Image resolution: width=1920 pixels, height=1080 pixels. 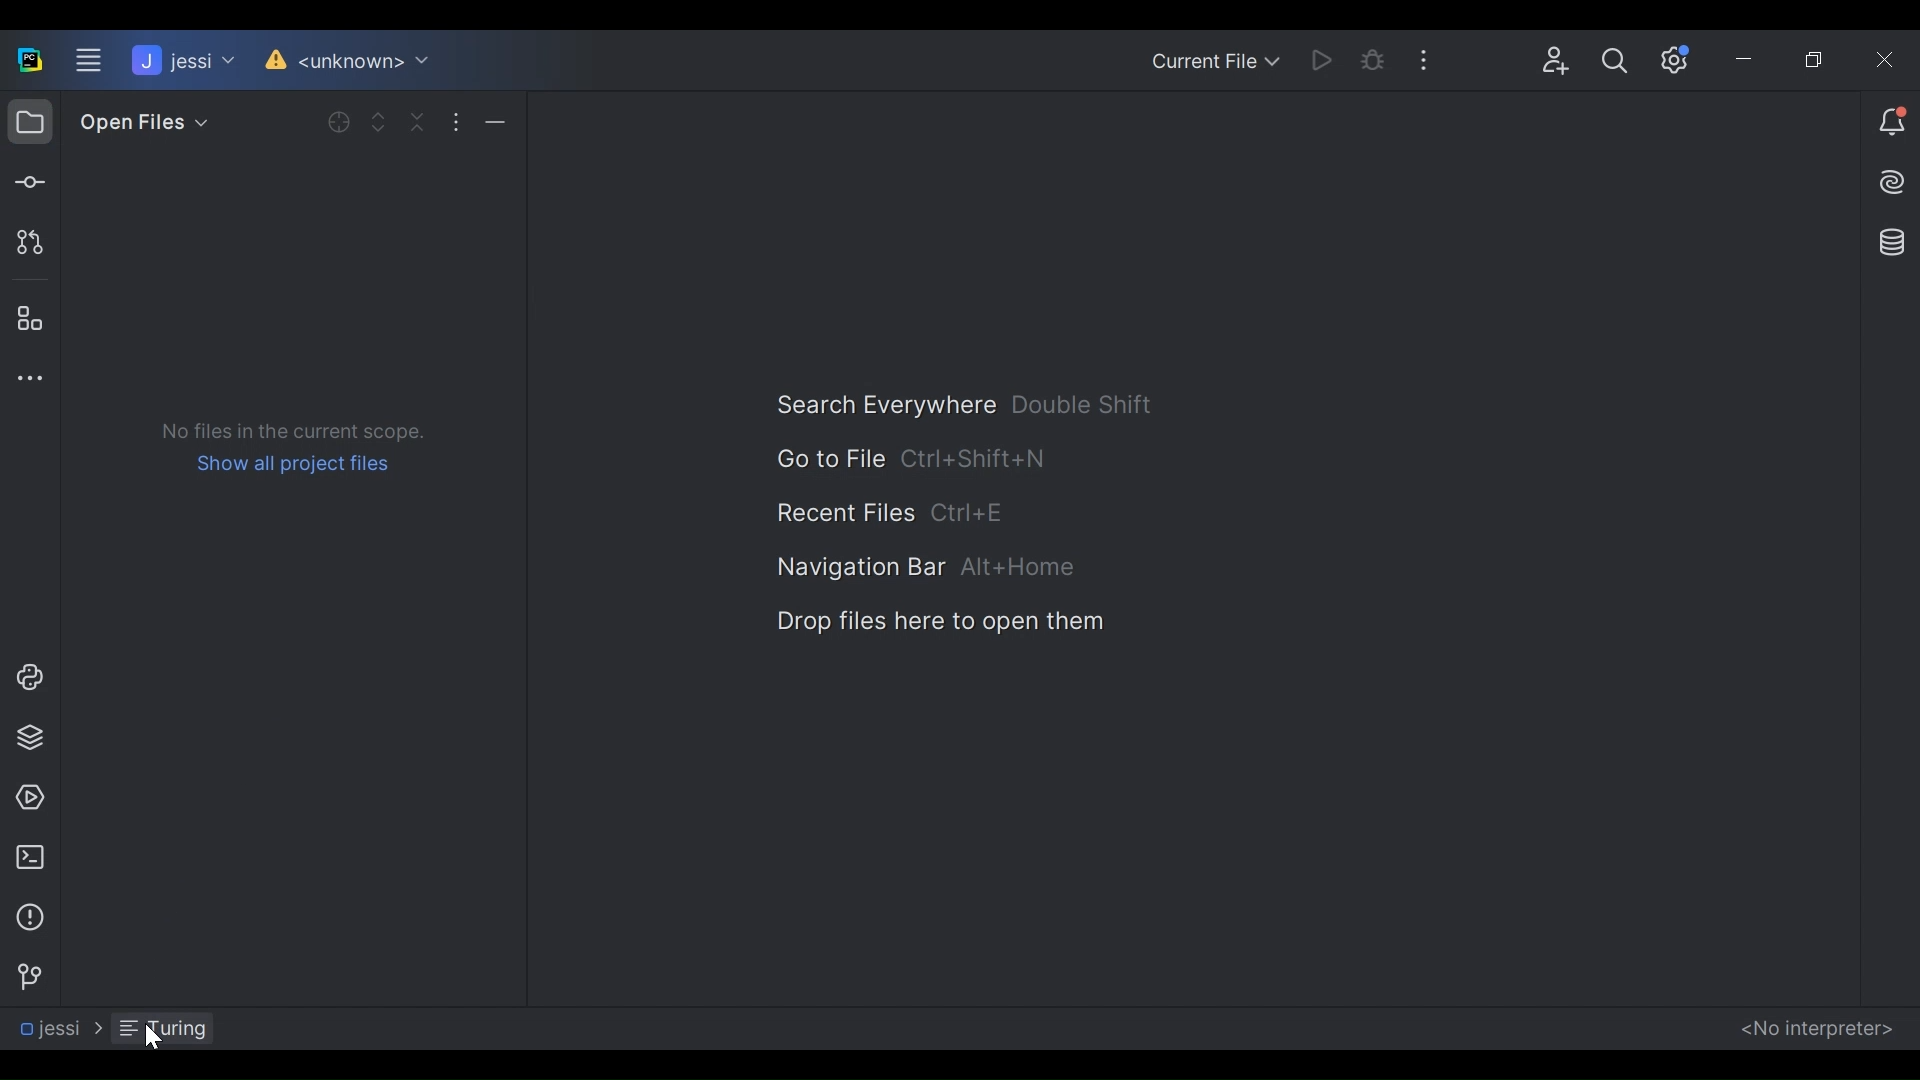 What do you see at coordinates (288, 465) in the screenshot?
I see `Sow all project files` at bounding box center [288, 465].